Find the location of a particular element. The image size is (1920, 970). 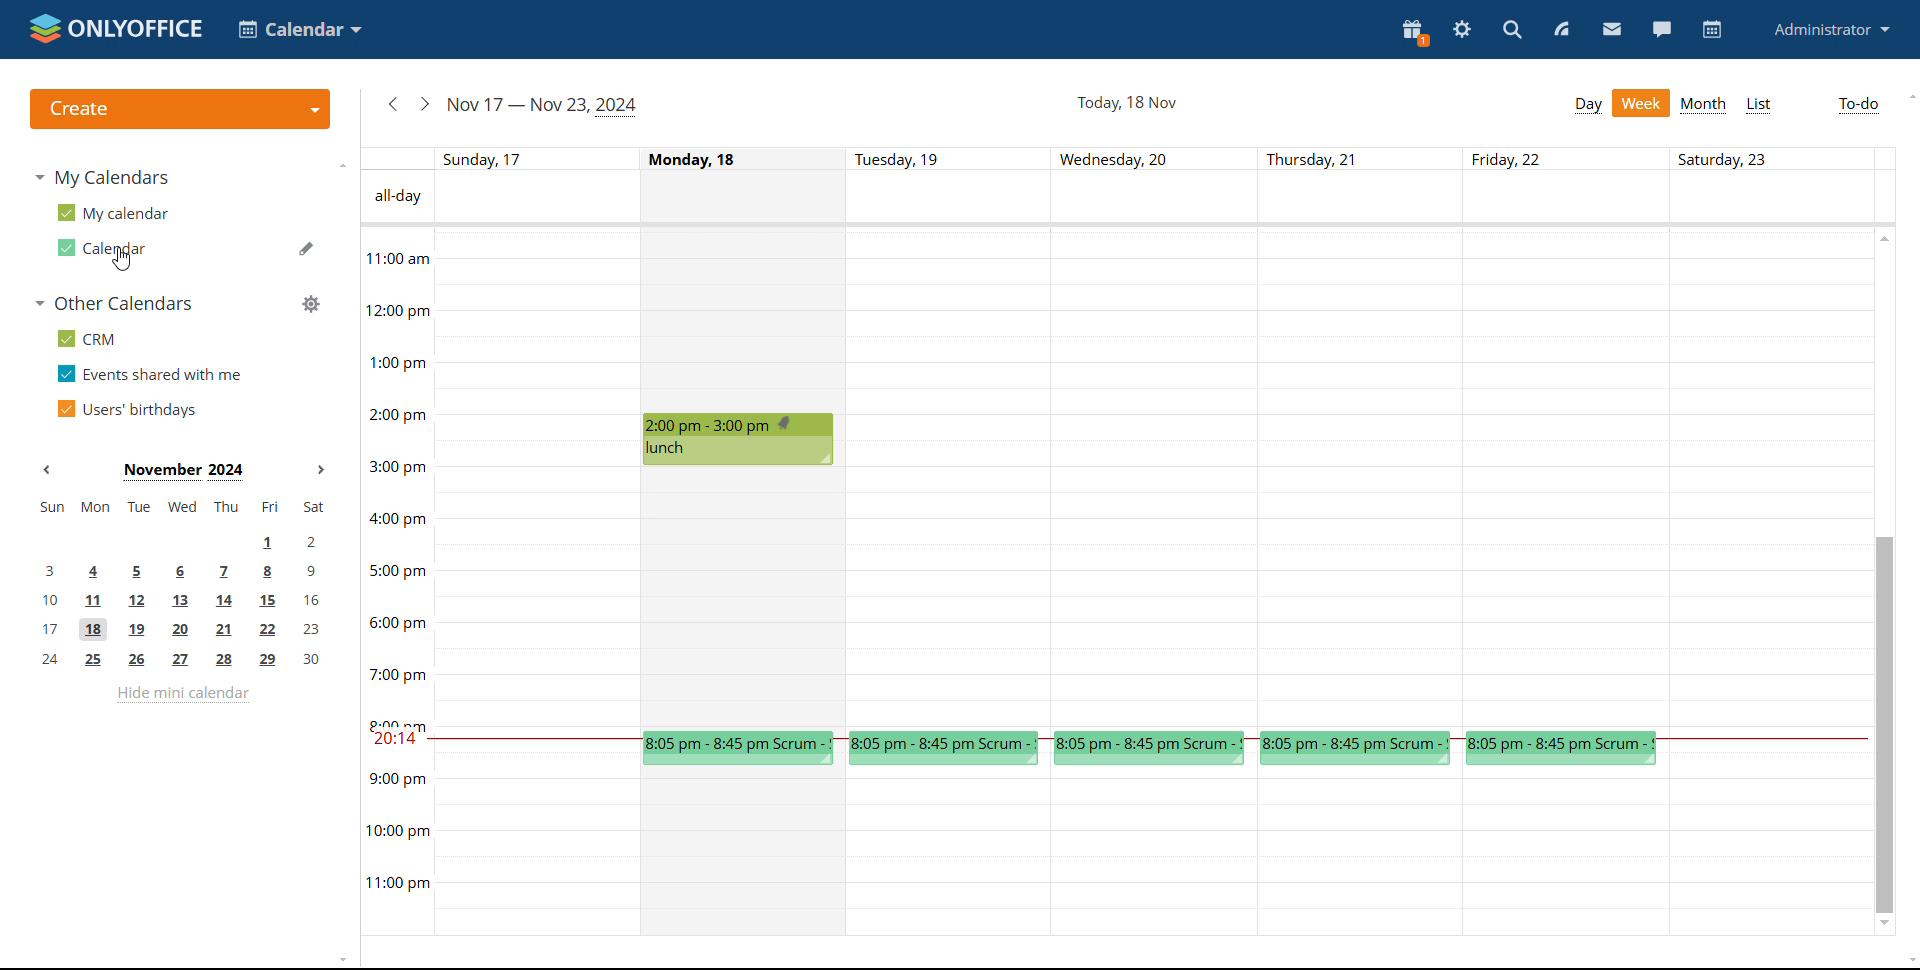

logo is located at coordinates (118, 30).